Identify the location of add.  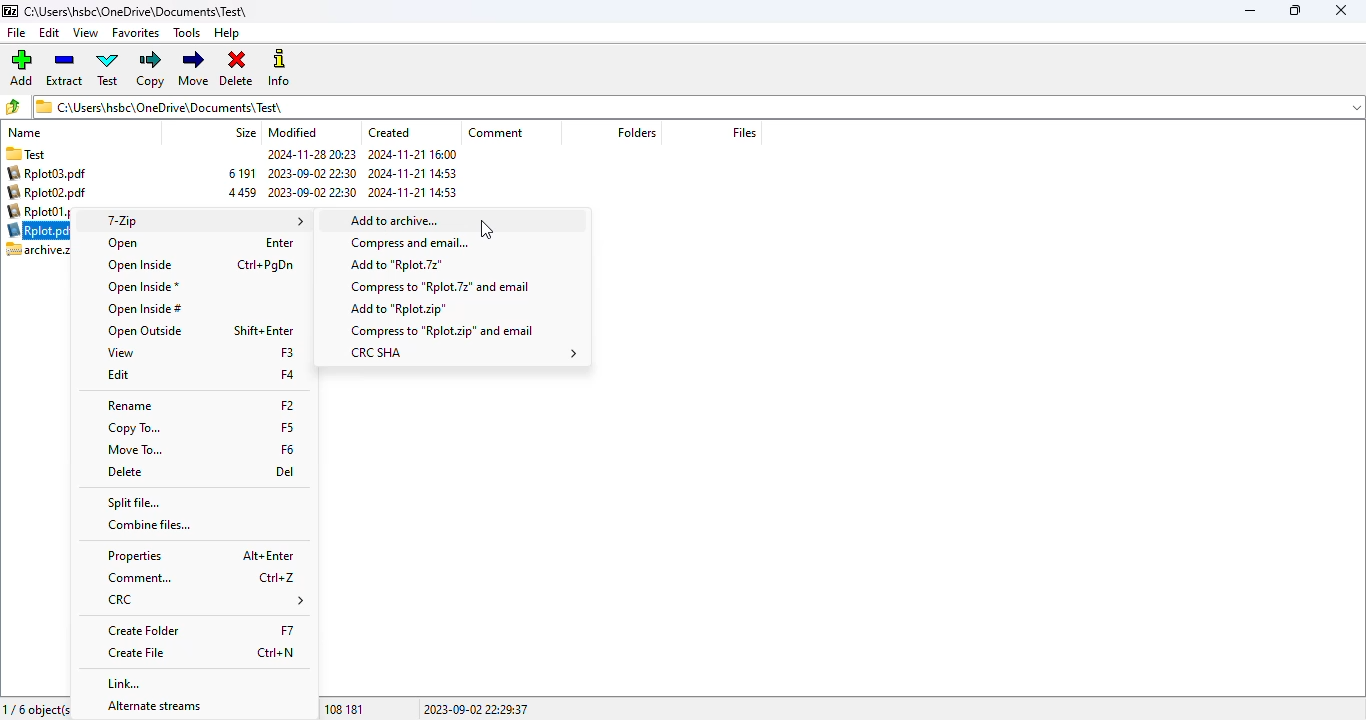
(21, 67).